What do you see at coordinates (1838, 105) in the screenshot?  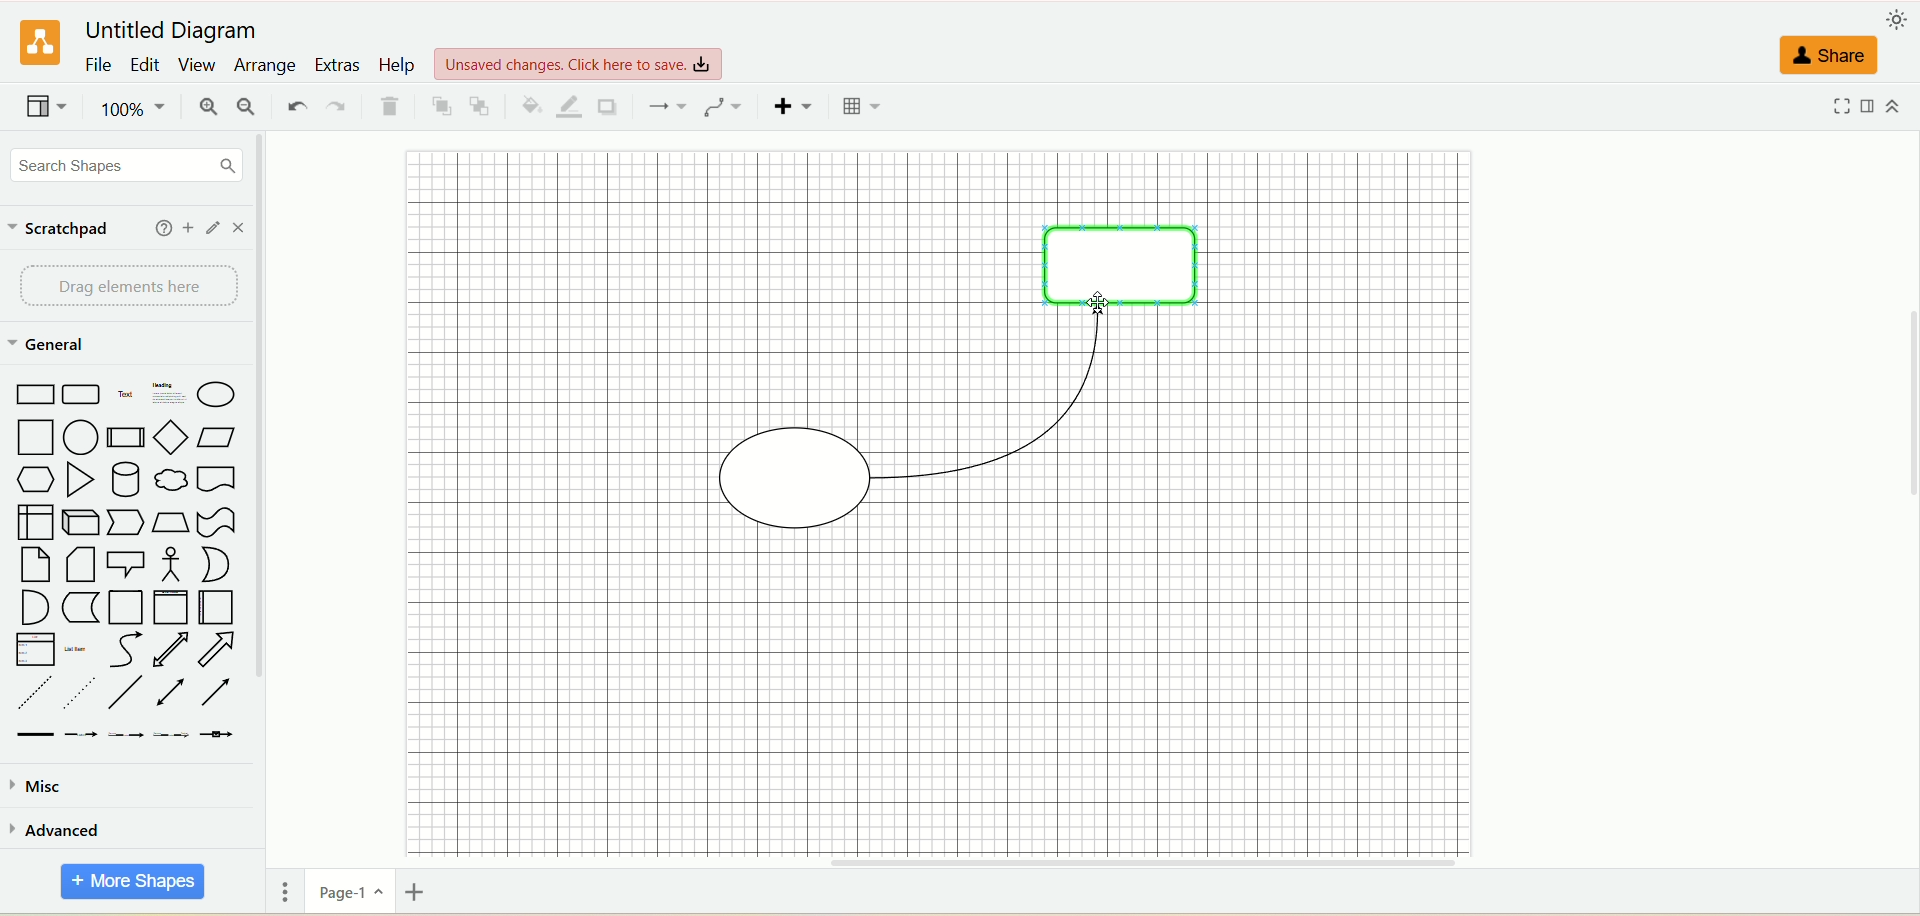 I see `fullscreen` at bounding box center [1838, 105].